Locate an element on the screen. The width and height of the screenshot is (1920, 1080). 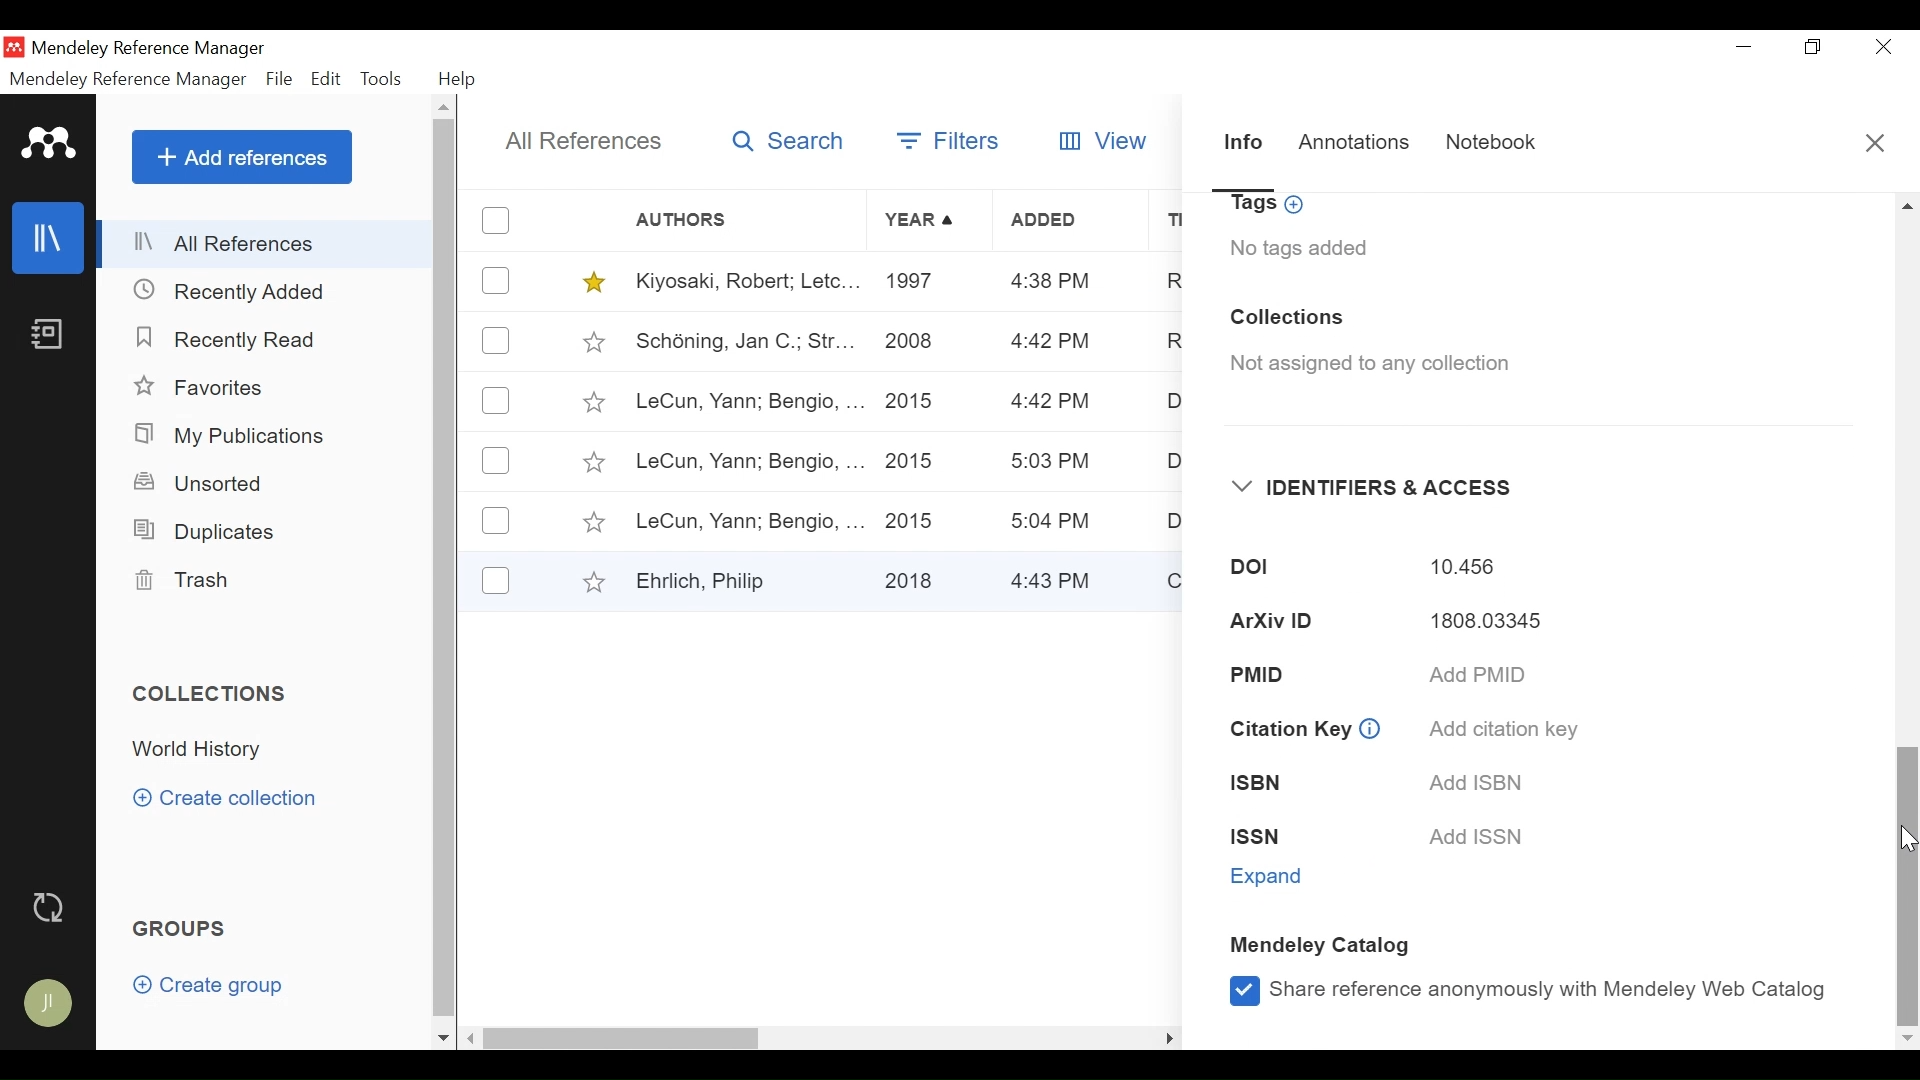
scroll down is located at coordinates (443, 1039).